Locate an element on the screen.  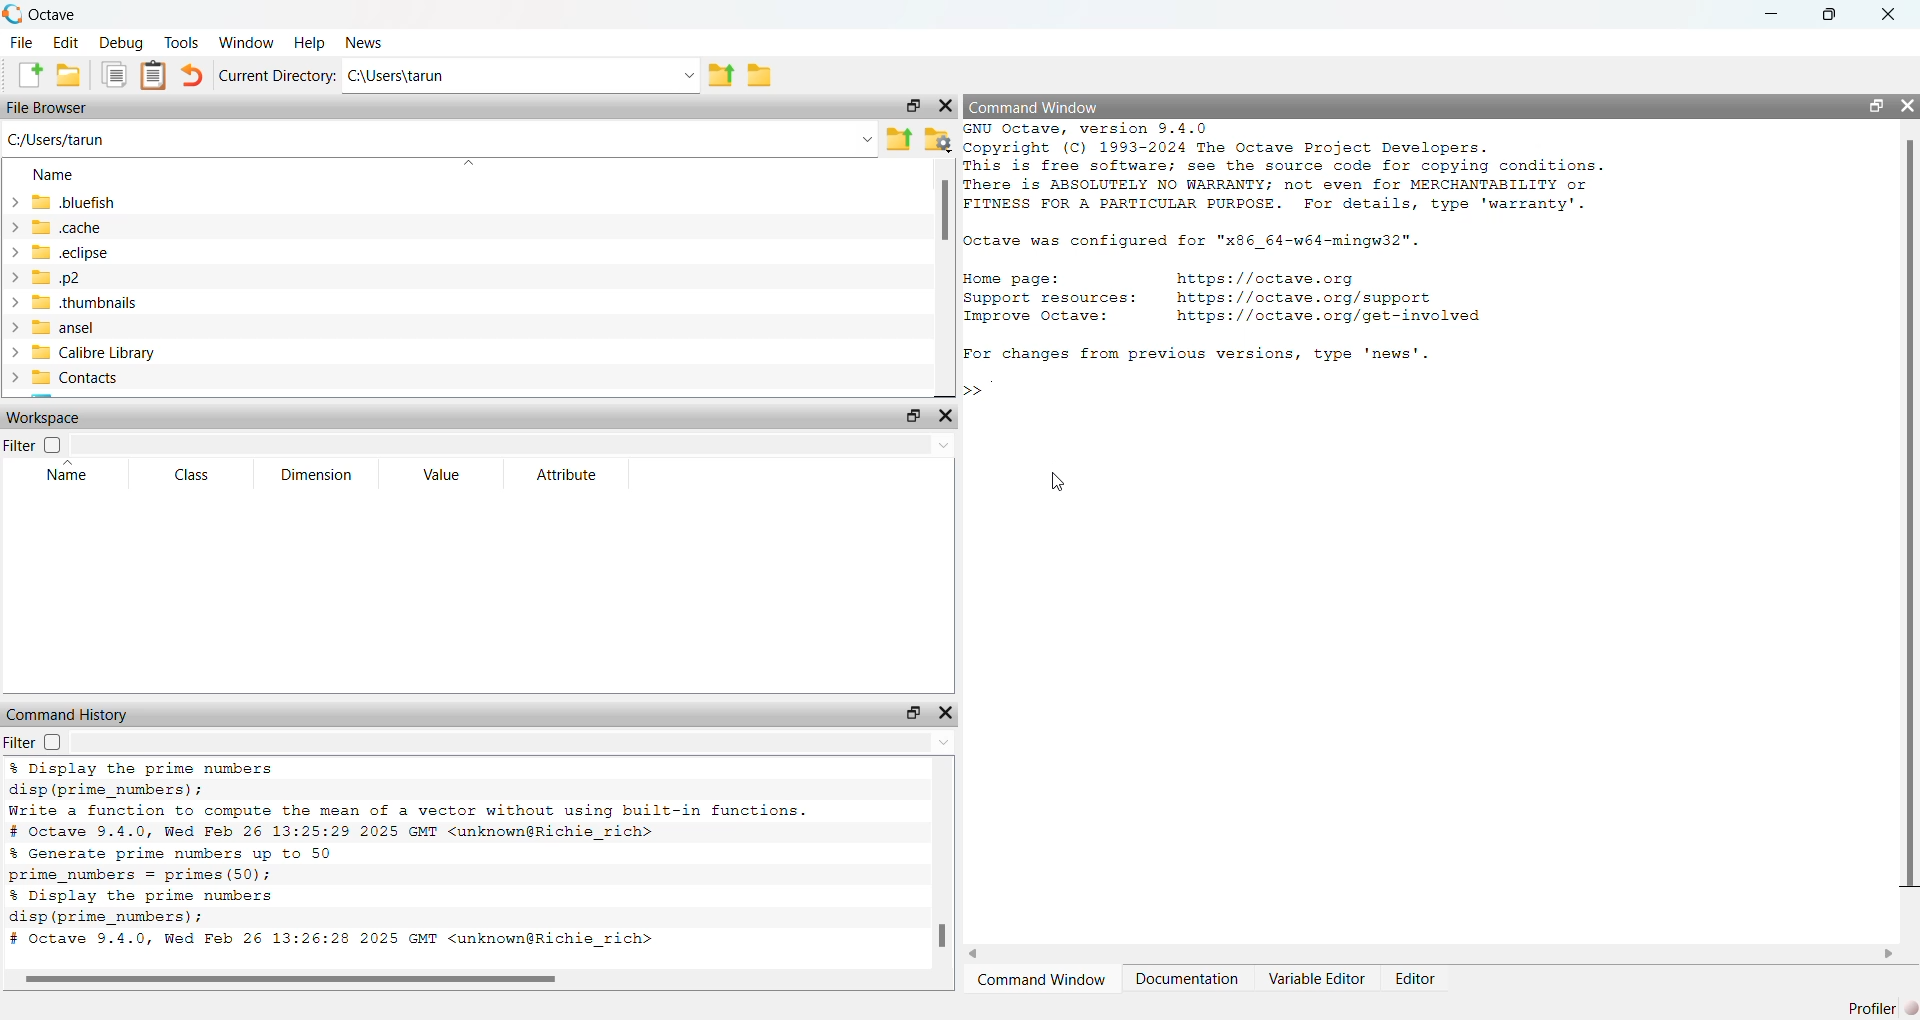
close is located at coordinates (946, 106).